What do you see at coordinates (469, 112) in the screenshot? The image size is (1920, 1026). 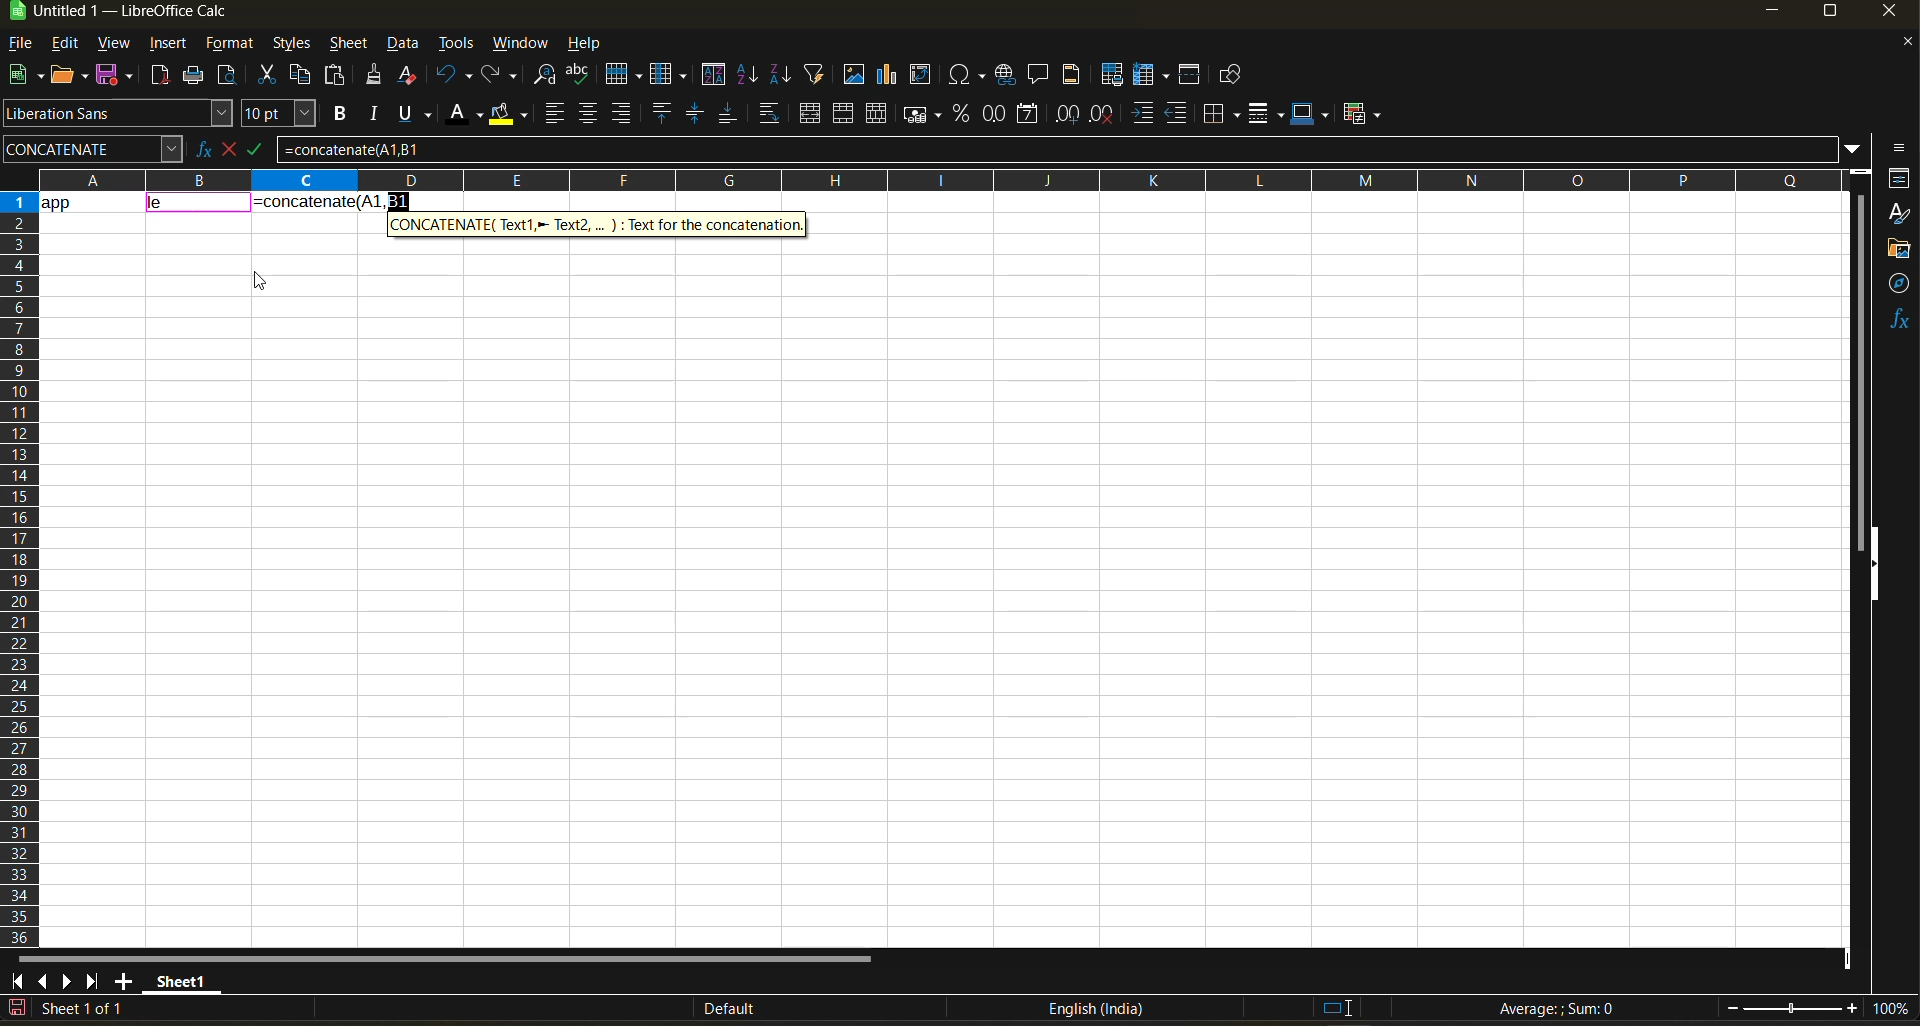 I see `font color` at bounding box center [469, 112].